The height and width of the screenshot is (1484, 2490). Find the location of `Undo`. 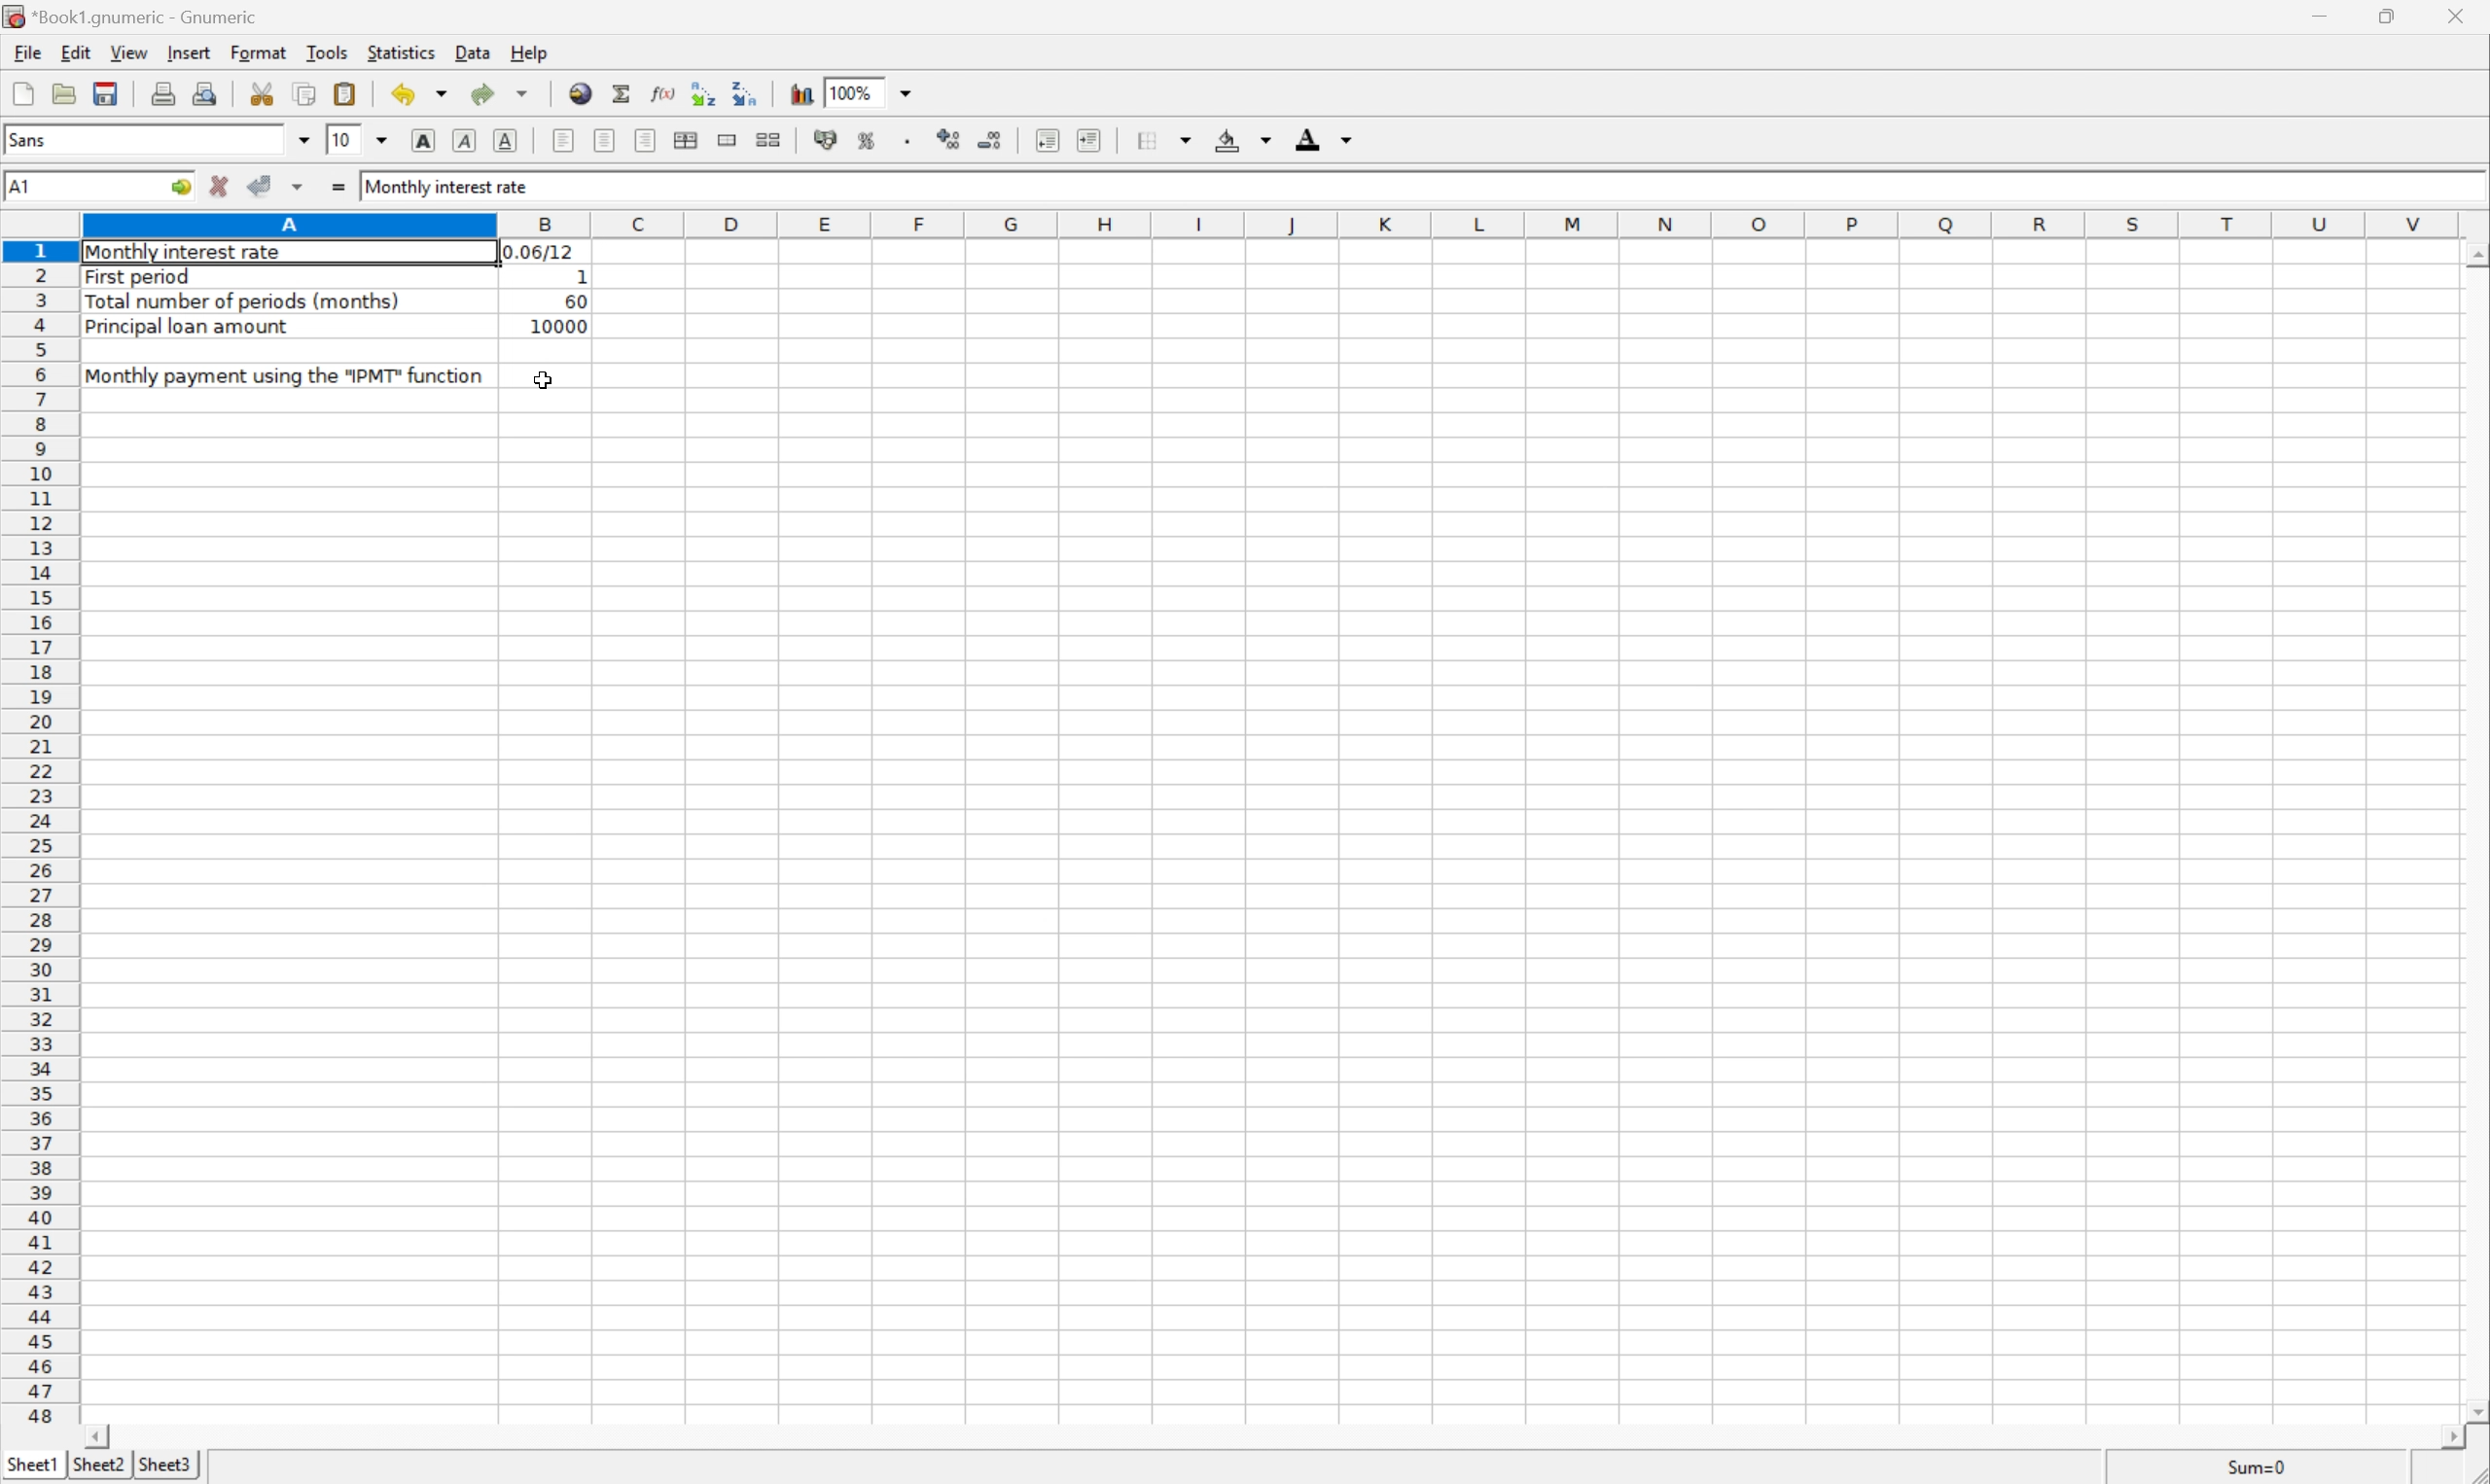

Undo is located at coordinates (422, 92).